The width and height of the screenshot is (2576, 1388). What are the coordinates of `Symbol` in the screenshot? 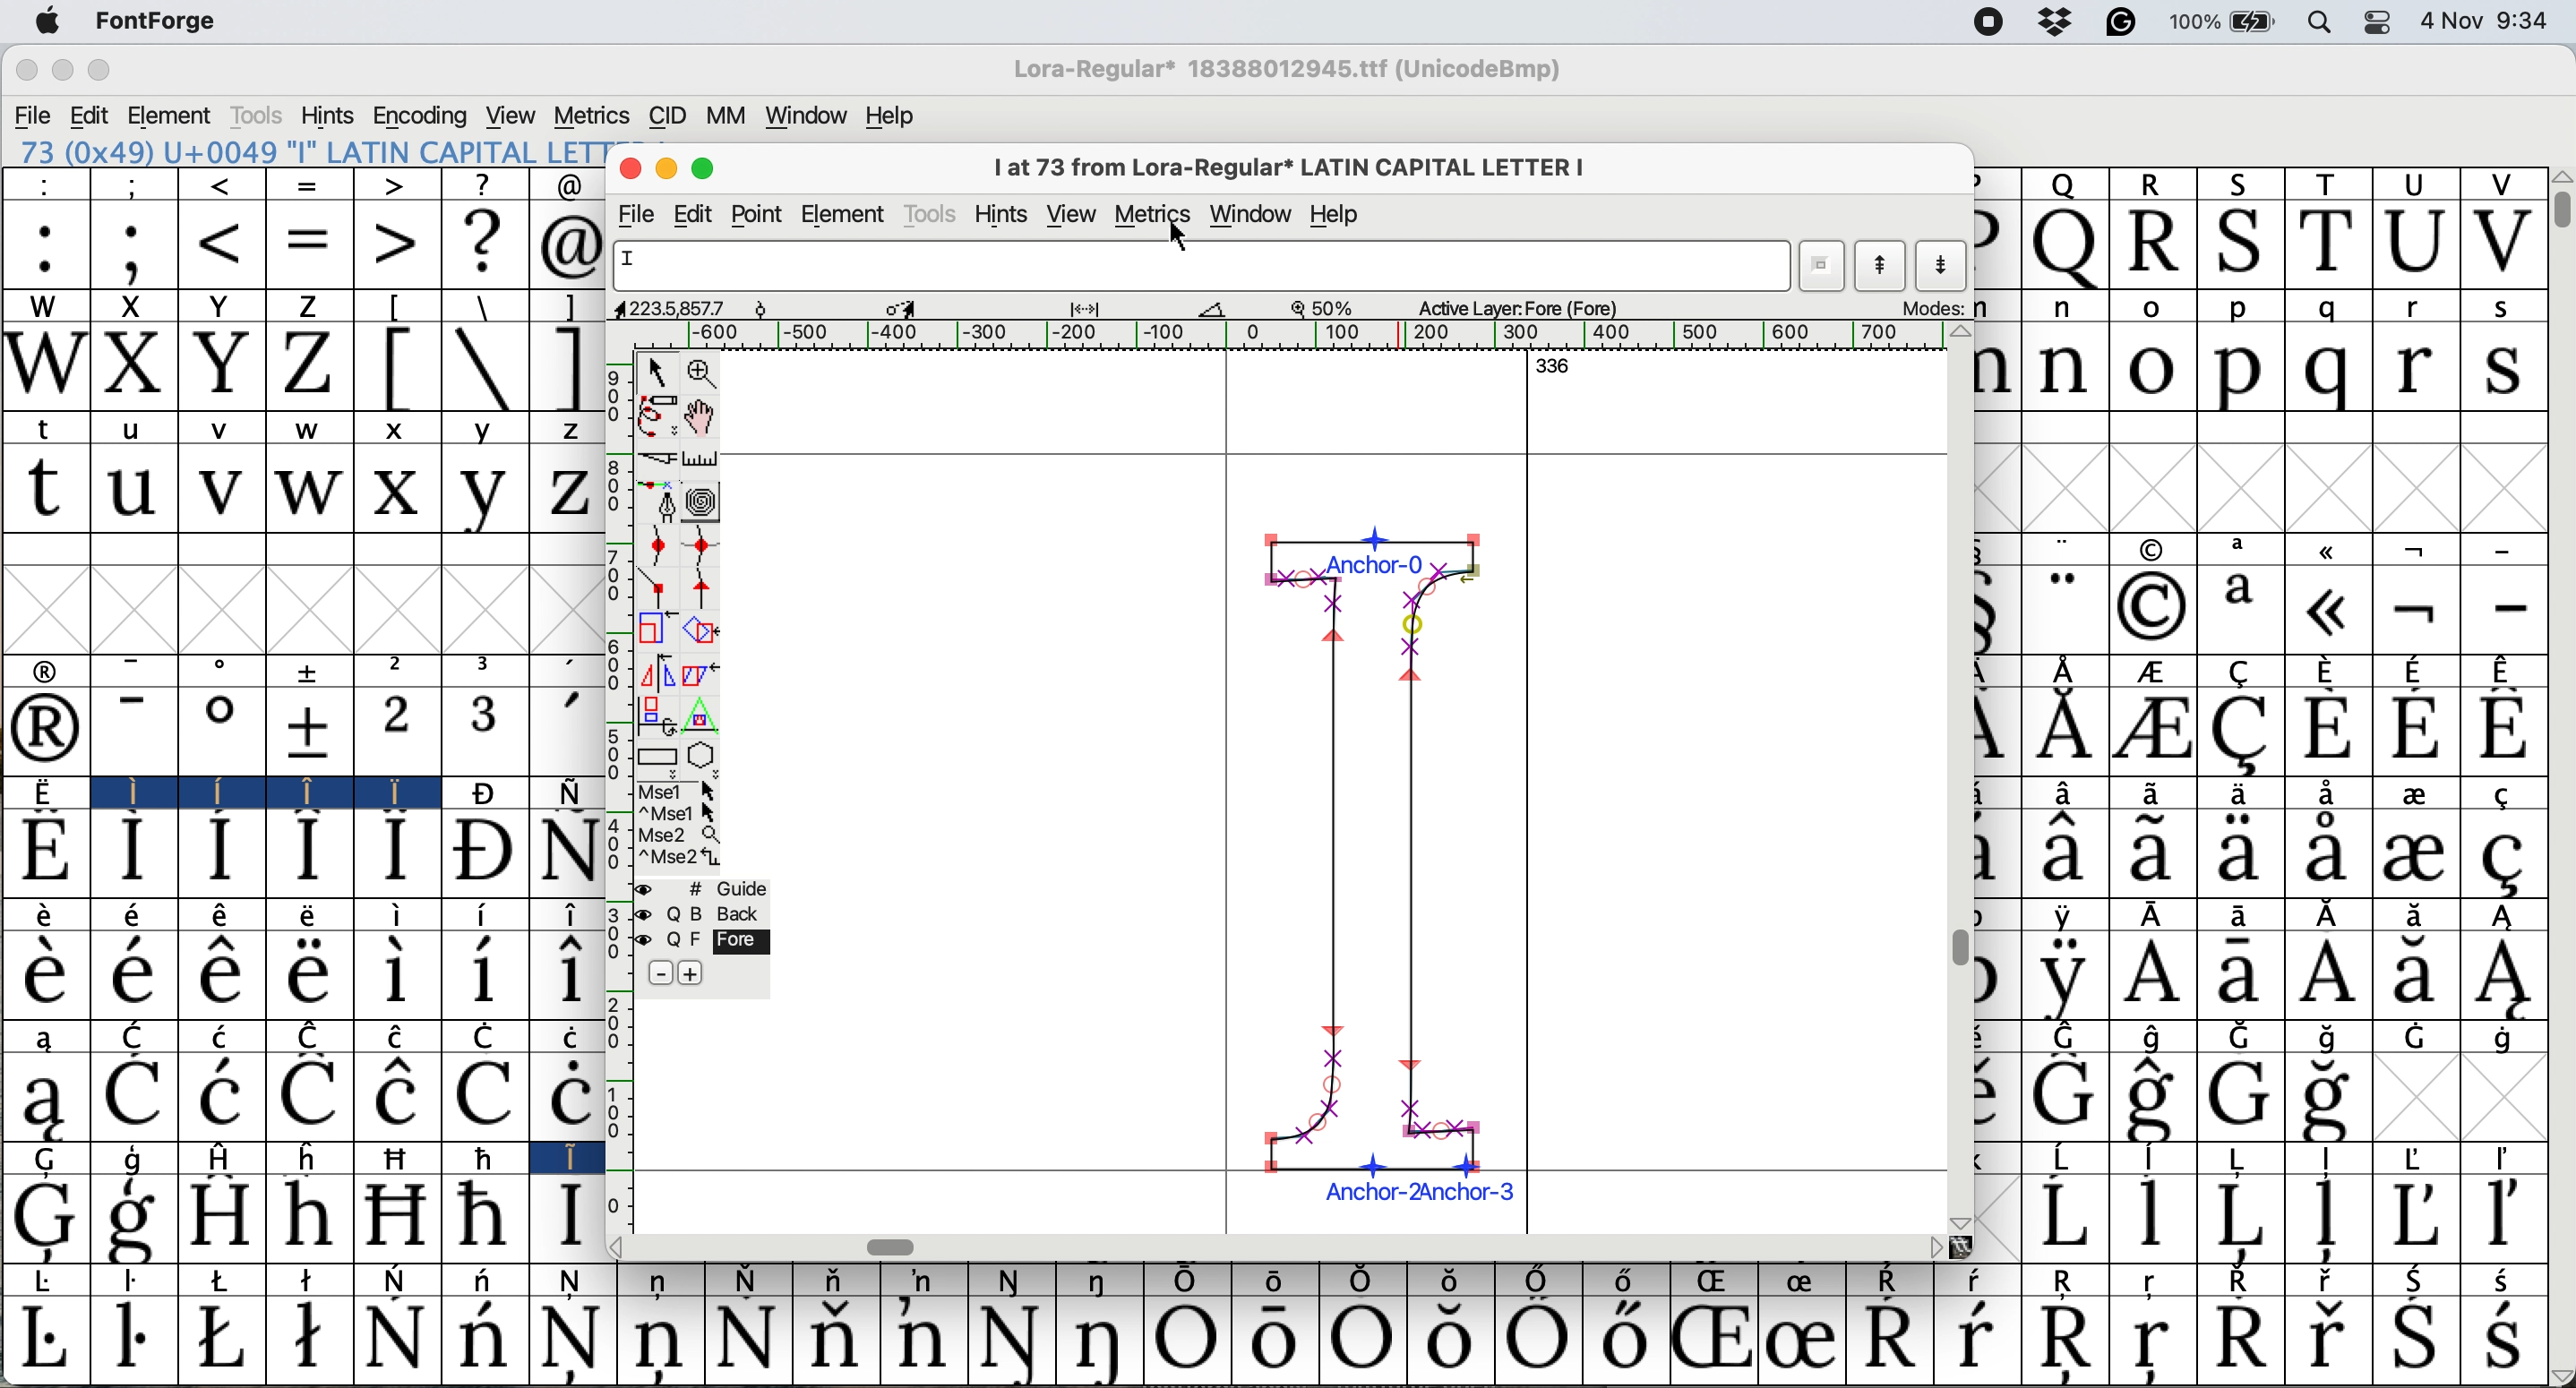 It's located at (2153, 1215).